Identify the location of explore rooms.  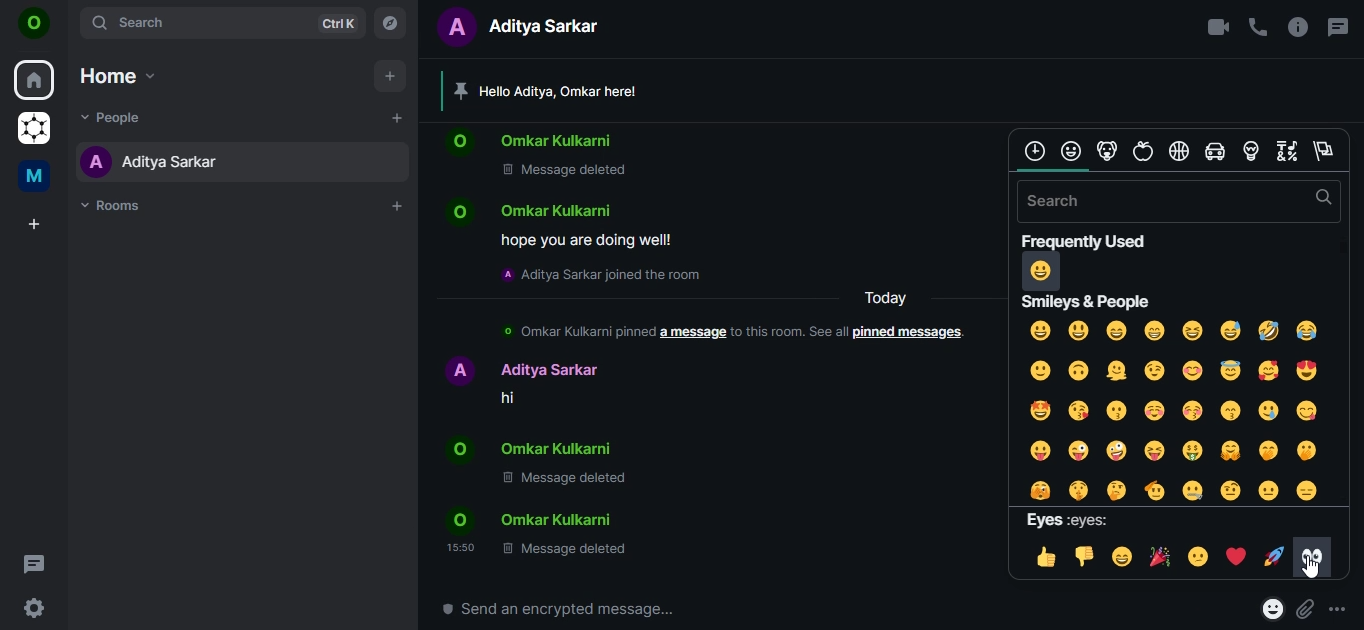
(391, 24).